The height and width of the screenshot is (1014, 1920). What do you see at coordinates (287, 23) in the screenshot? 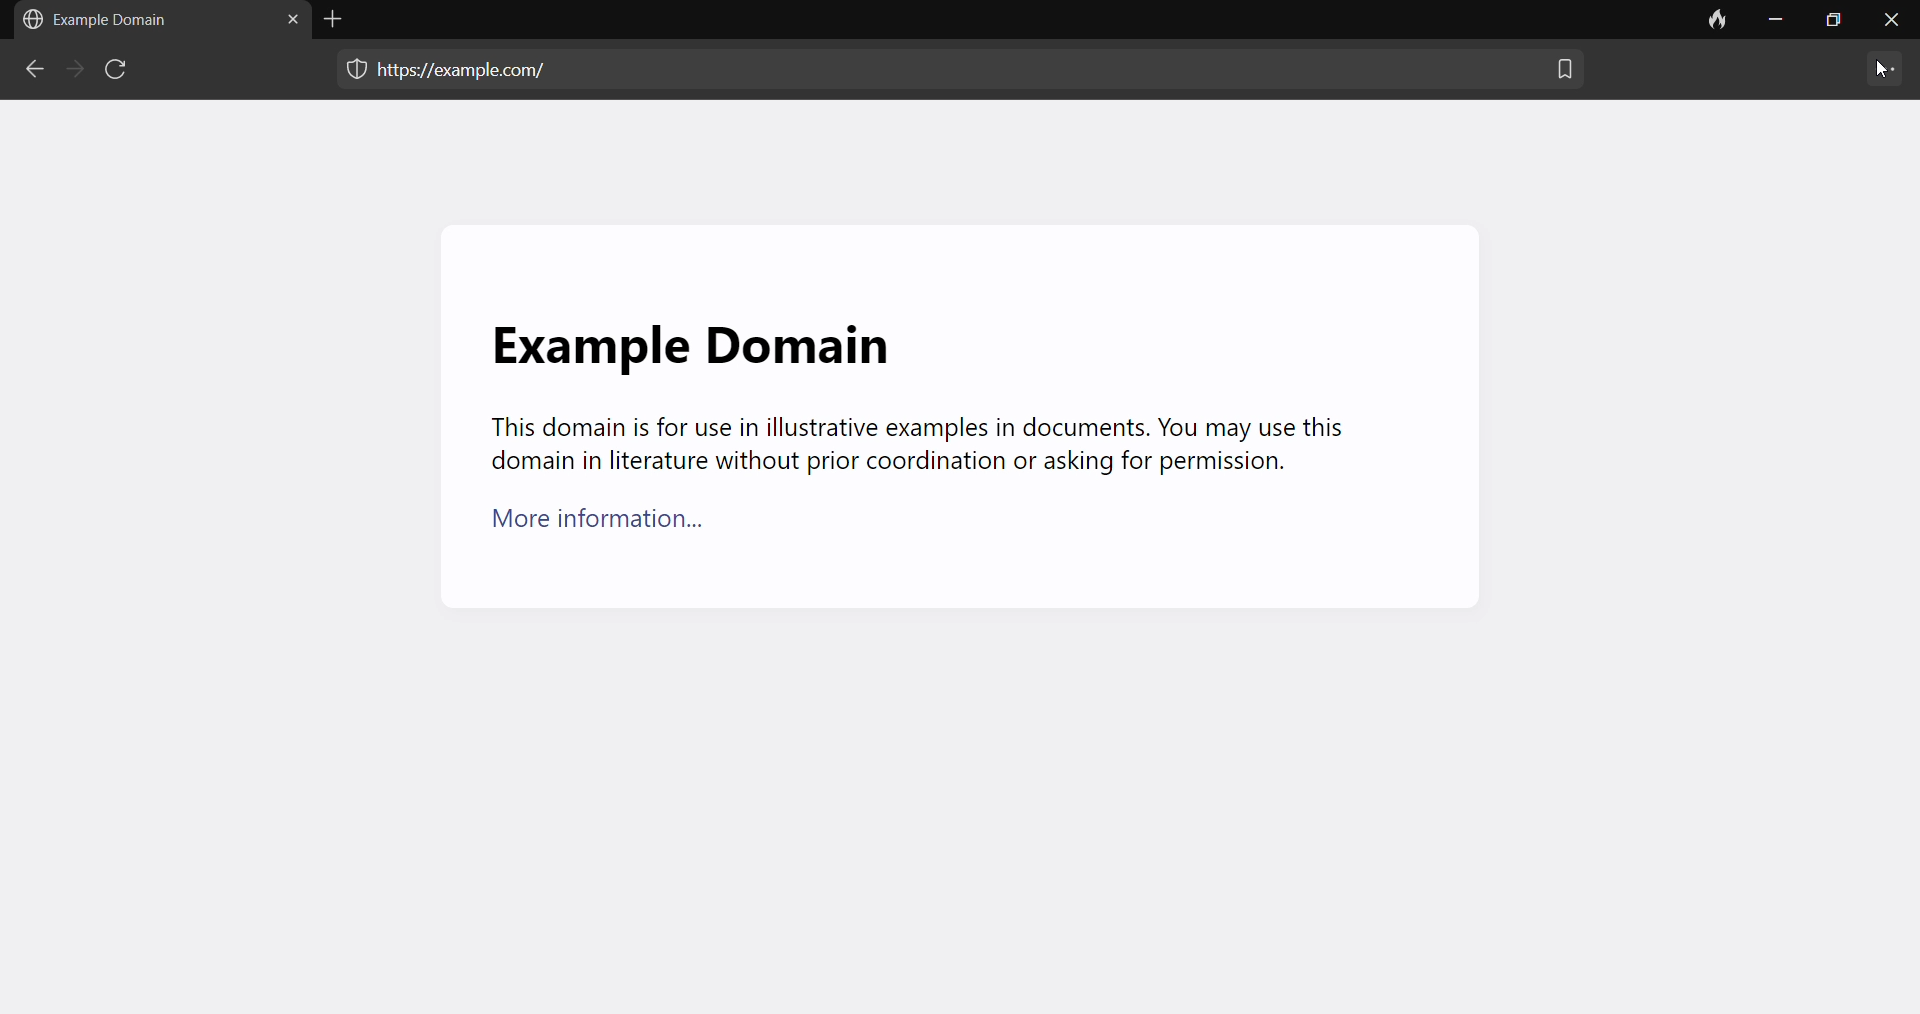
I see `close tab` at bounding box center [287, 23].